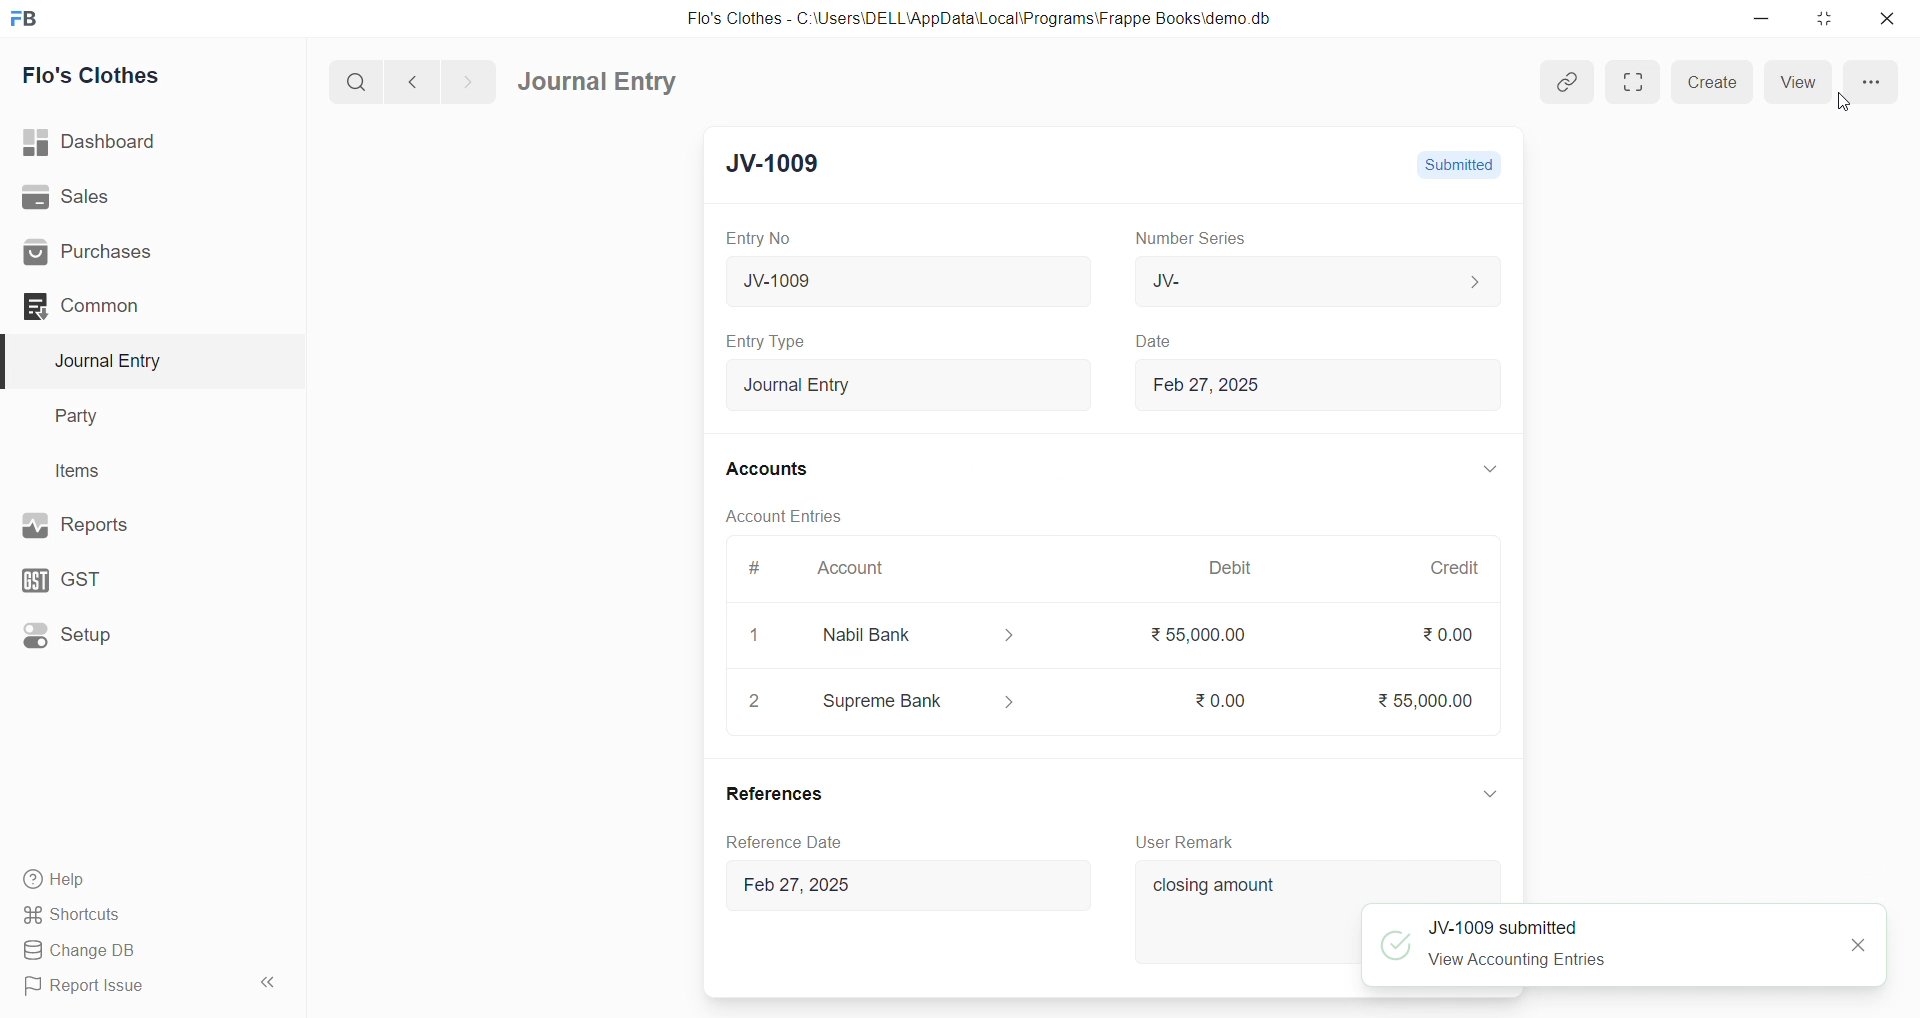  Describe the element at coordinates (754, 567) in the screenshot. I see `#` at that location.